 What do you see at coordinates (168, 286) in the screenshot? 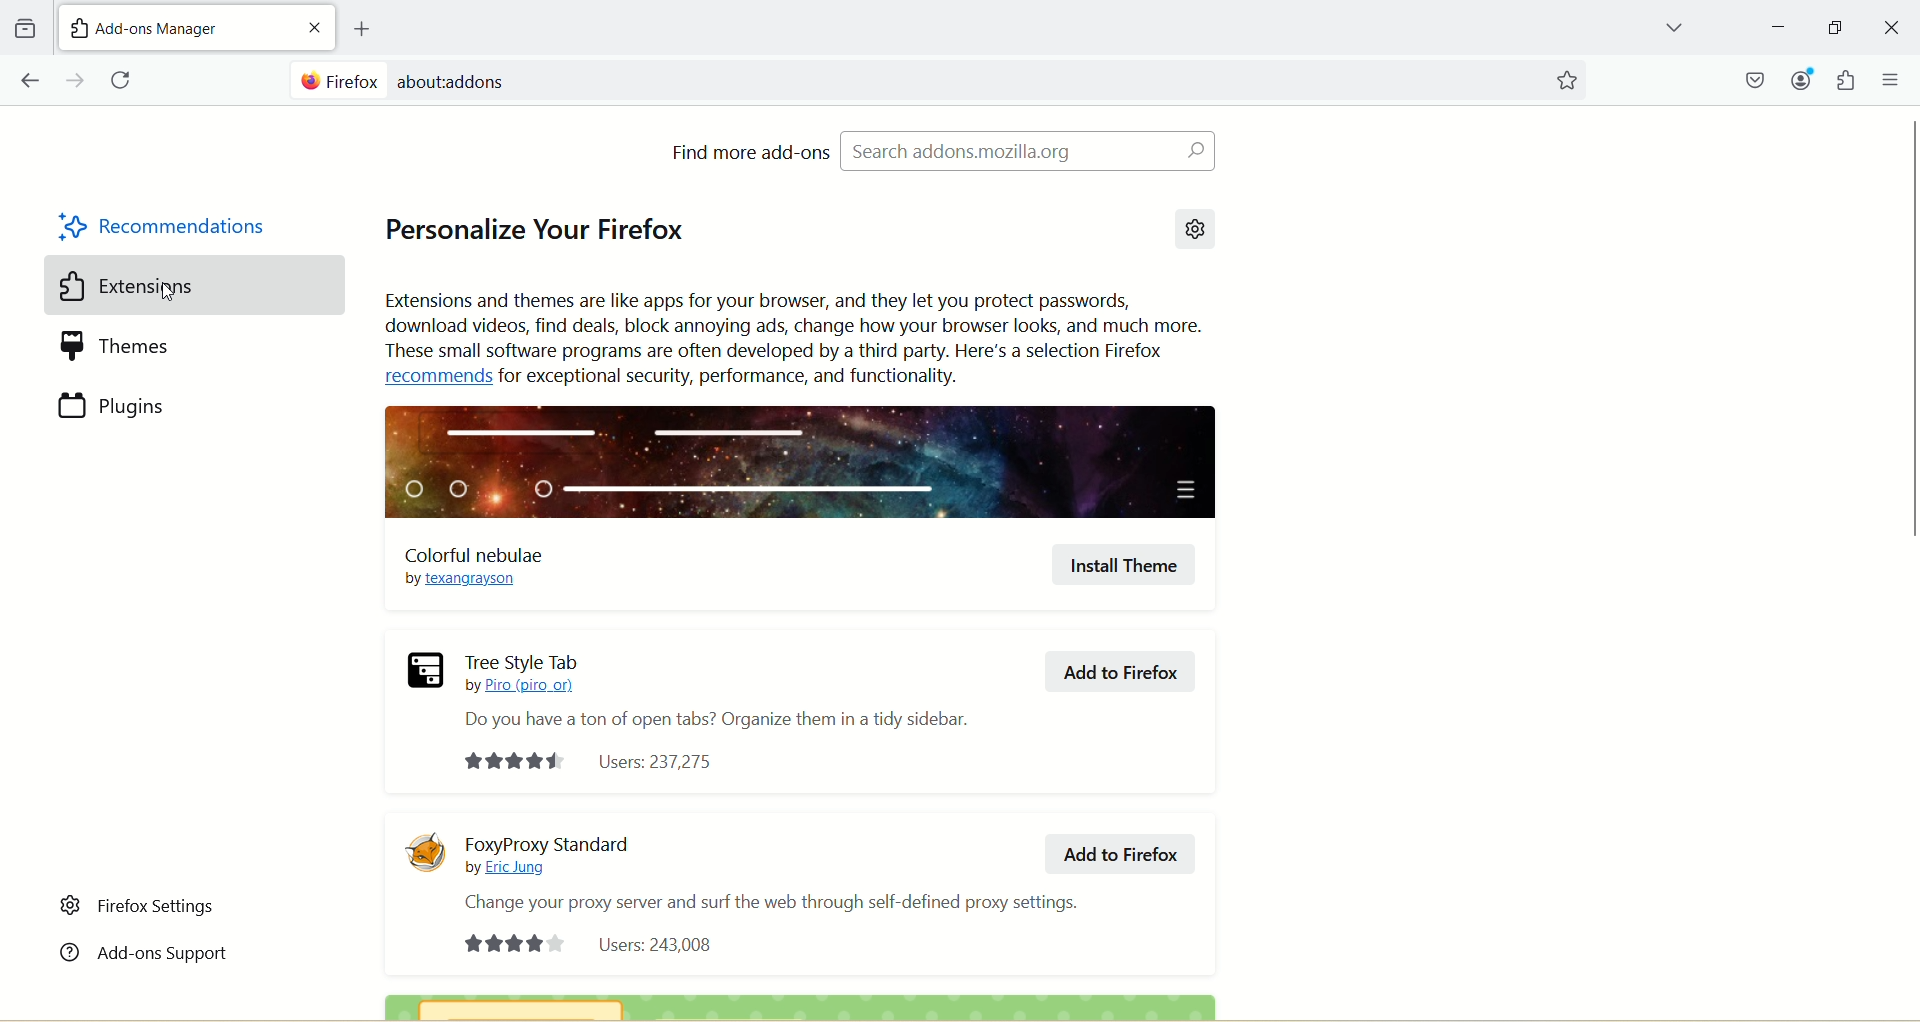
I see `Extensions` at bounding box center [168, 286].